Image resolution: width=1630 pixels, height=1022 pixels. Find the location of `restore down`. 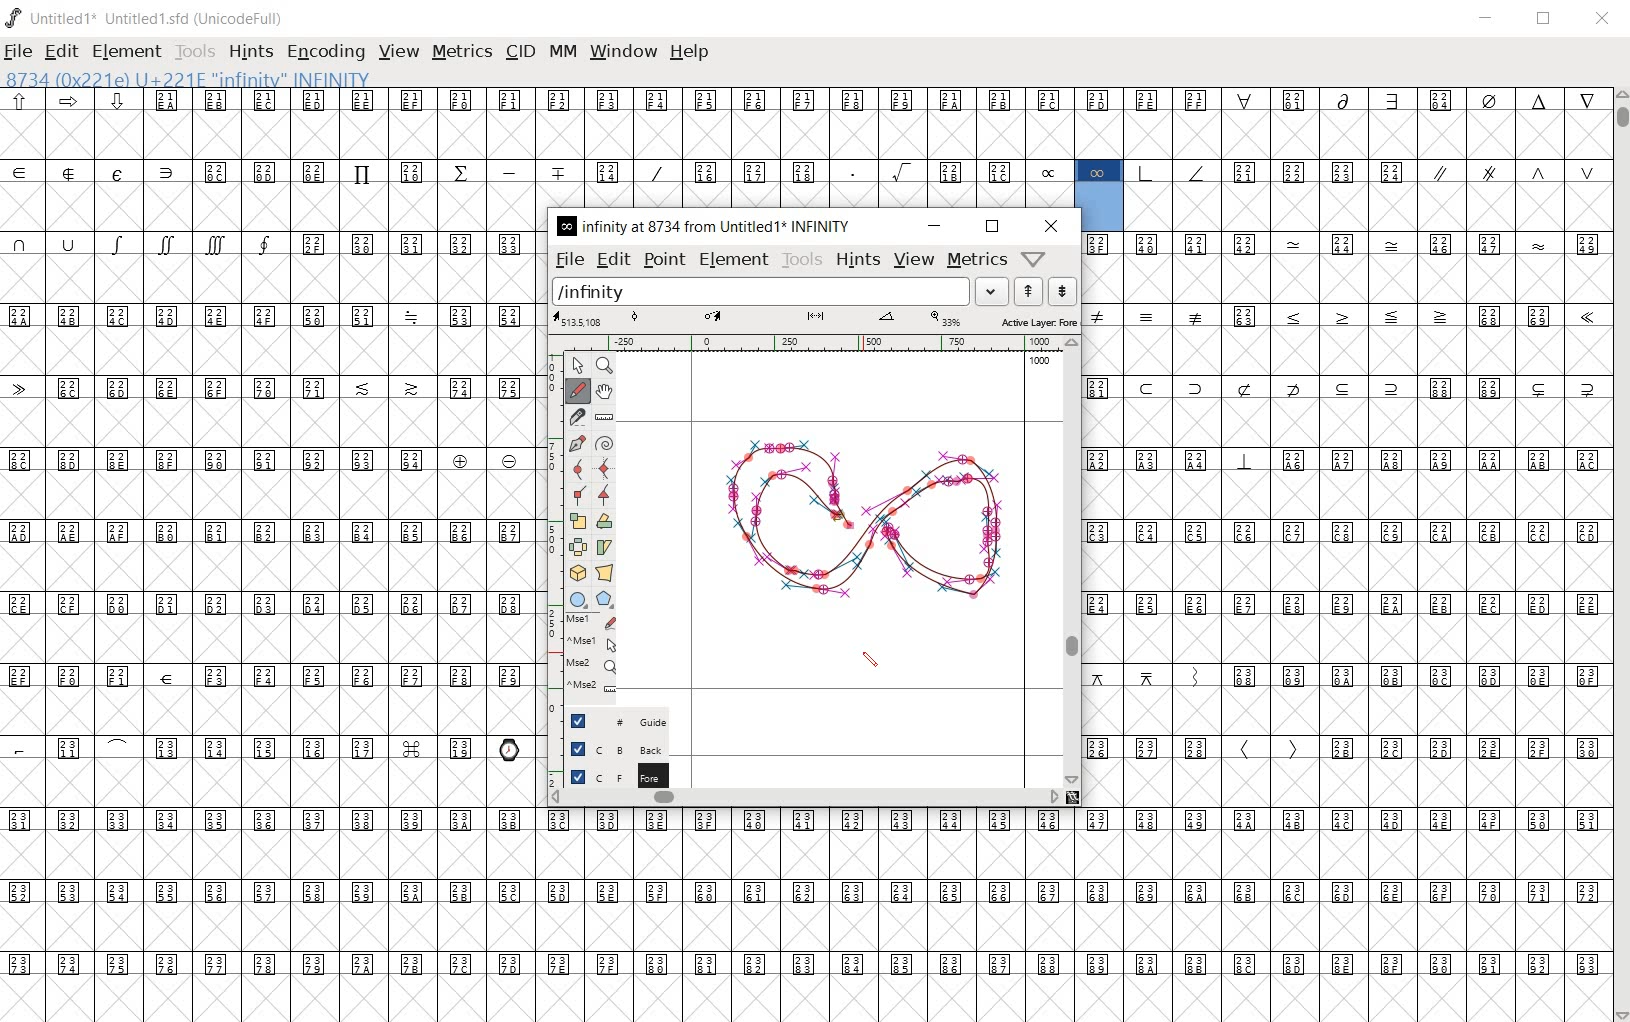

restore down is located at coordinates (992, 227).